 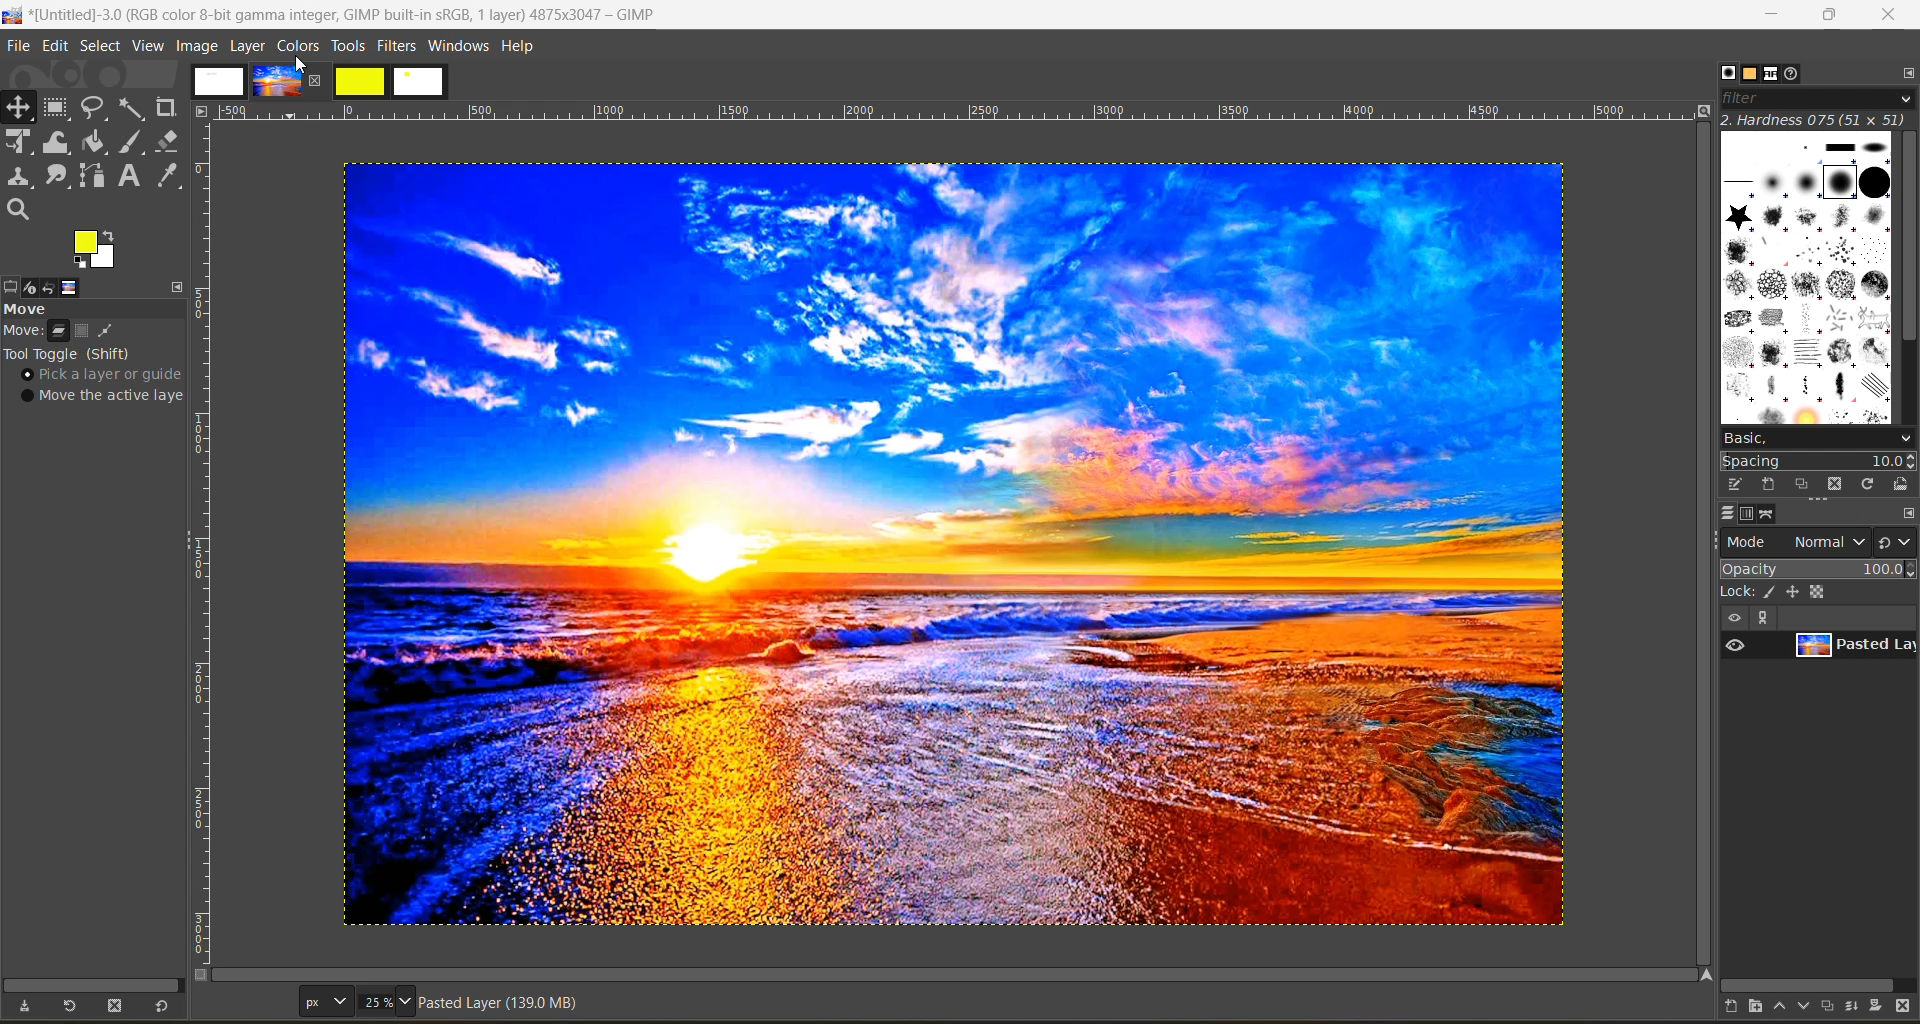 I want to click on document history, so click(x=1795, y=73).